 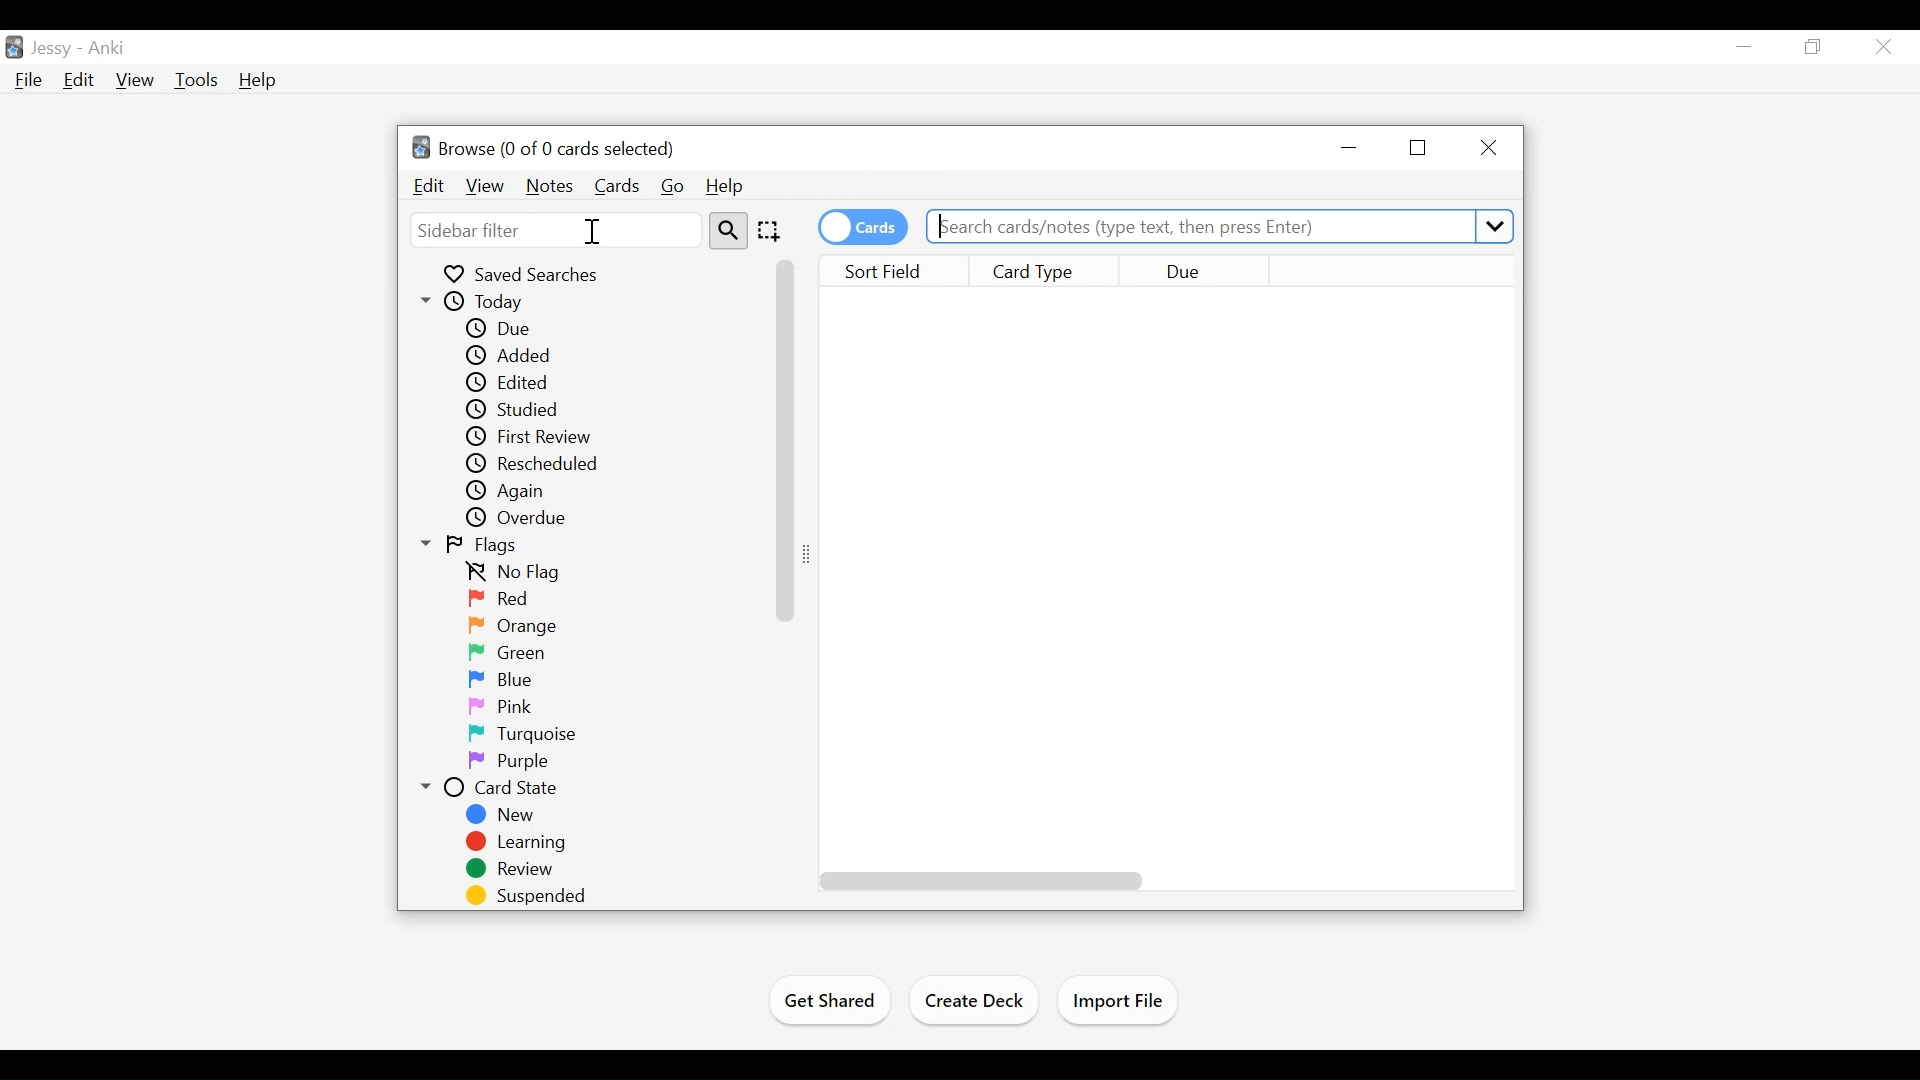 I want to click on Blue, so click(x=513, y=681).